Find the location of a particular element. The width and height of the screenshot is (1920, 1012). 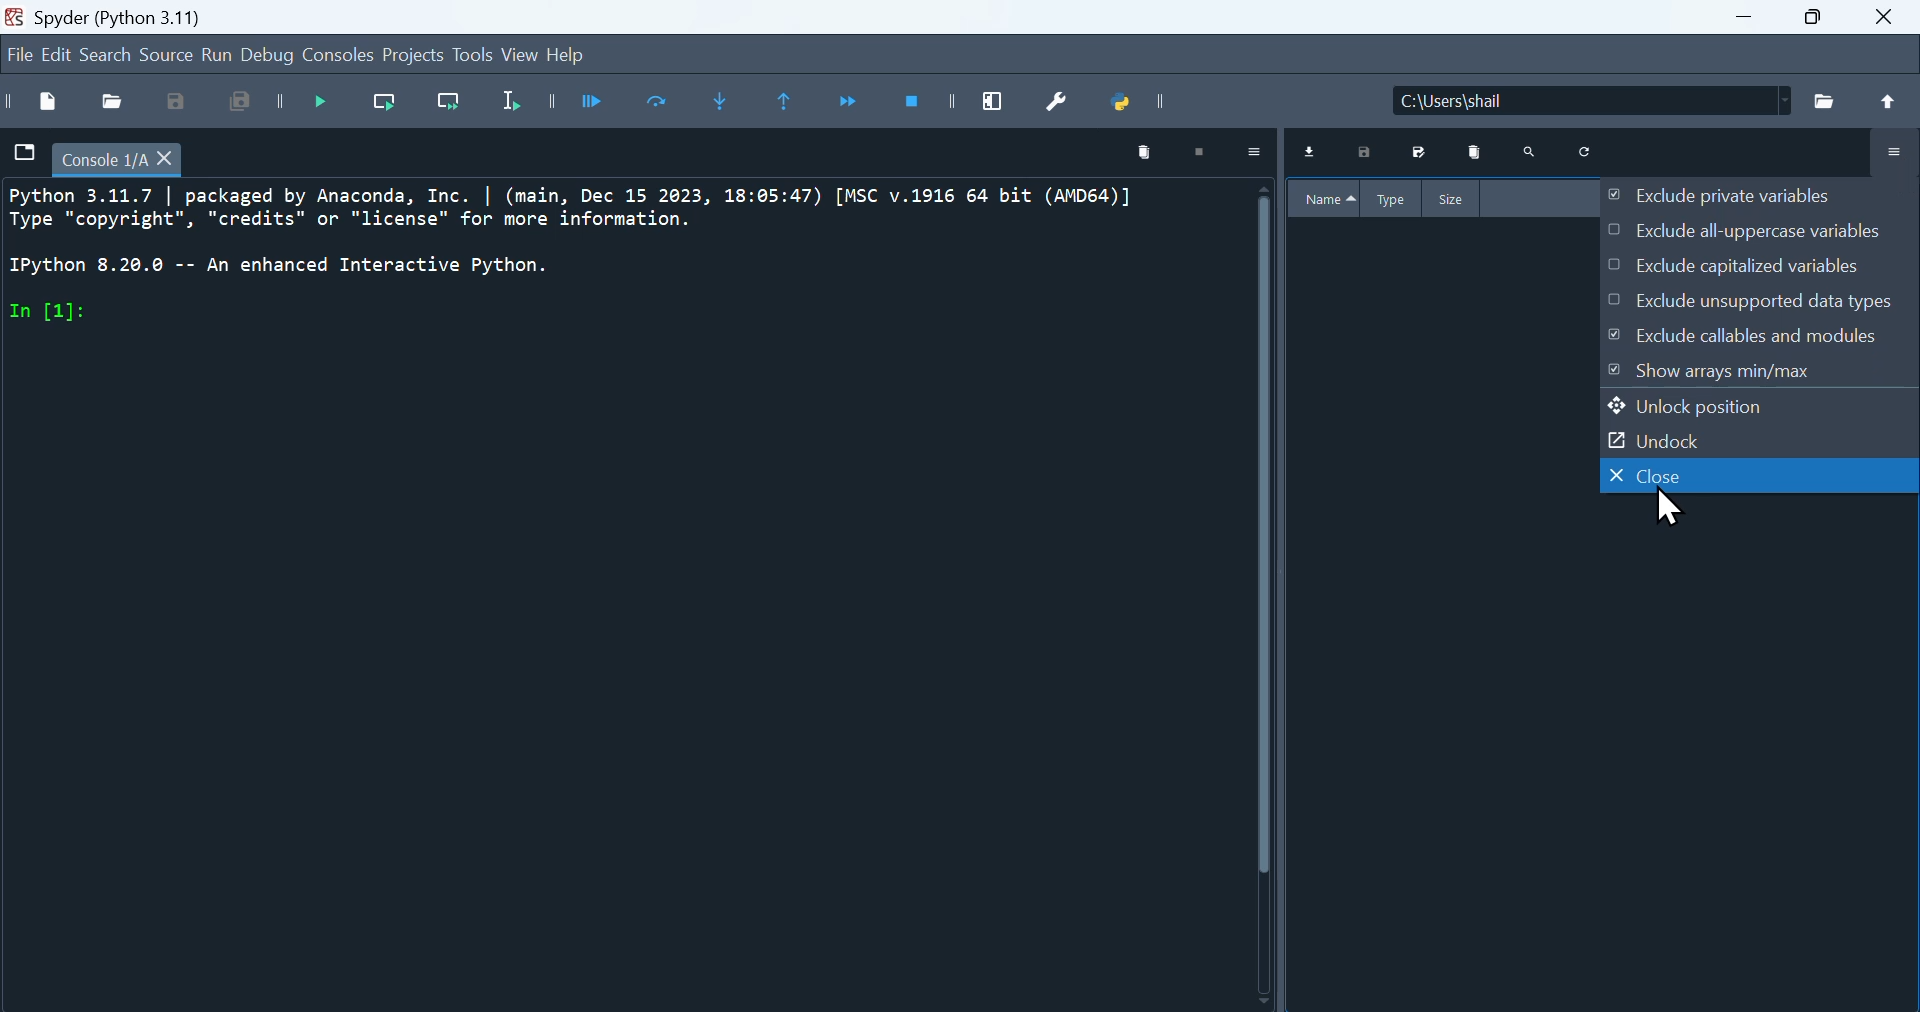

maximise current window is located at coordinates (1000, 99).